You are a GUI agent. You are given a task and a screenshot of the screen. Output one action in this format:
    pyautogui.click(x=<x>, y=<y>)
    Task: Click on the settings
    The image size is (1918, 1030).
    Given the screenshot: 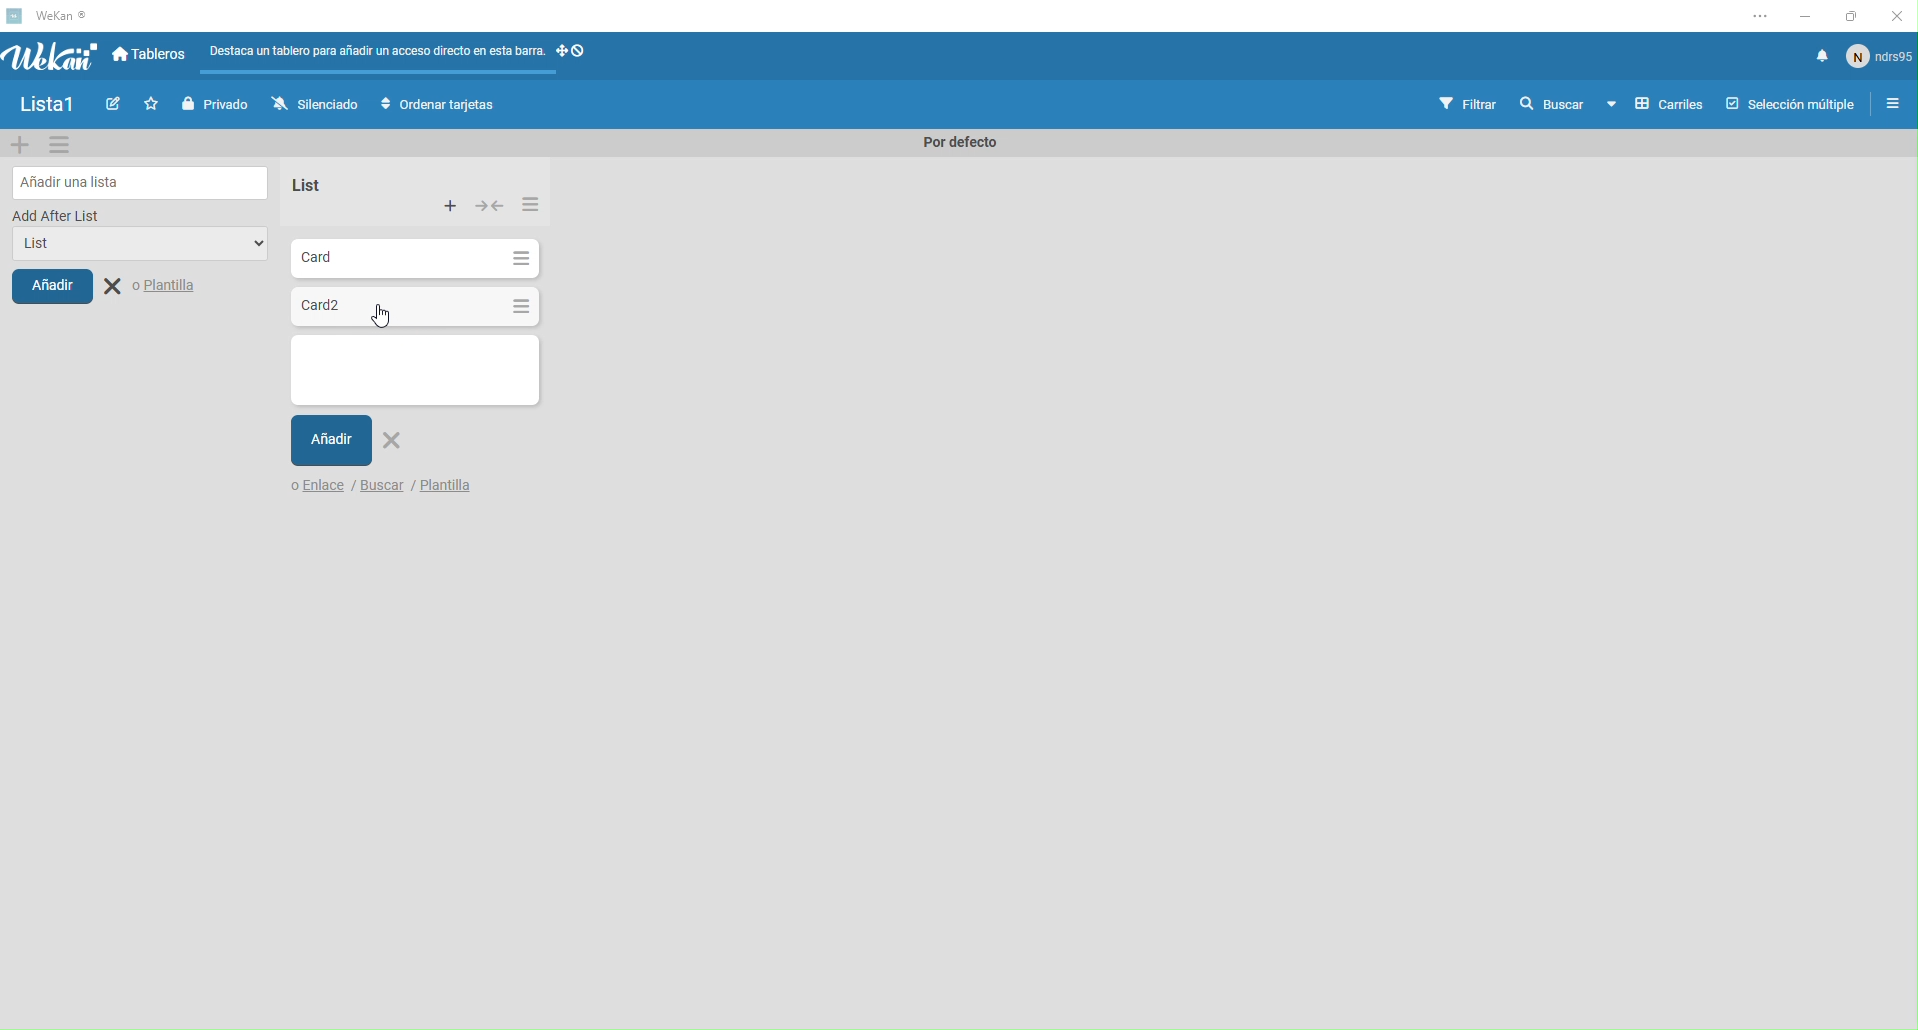 What is the action you would take?
    pyautogui.click(x=1750, y=18)
    